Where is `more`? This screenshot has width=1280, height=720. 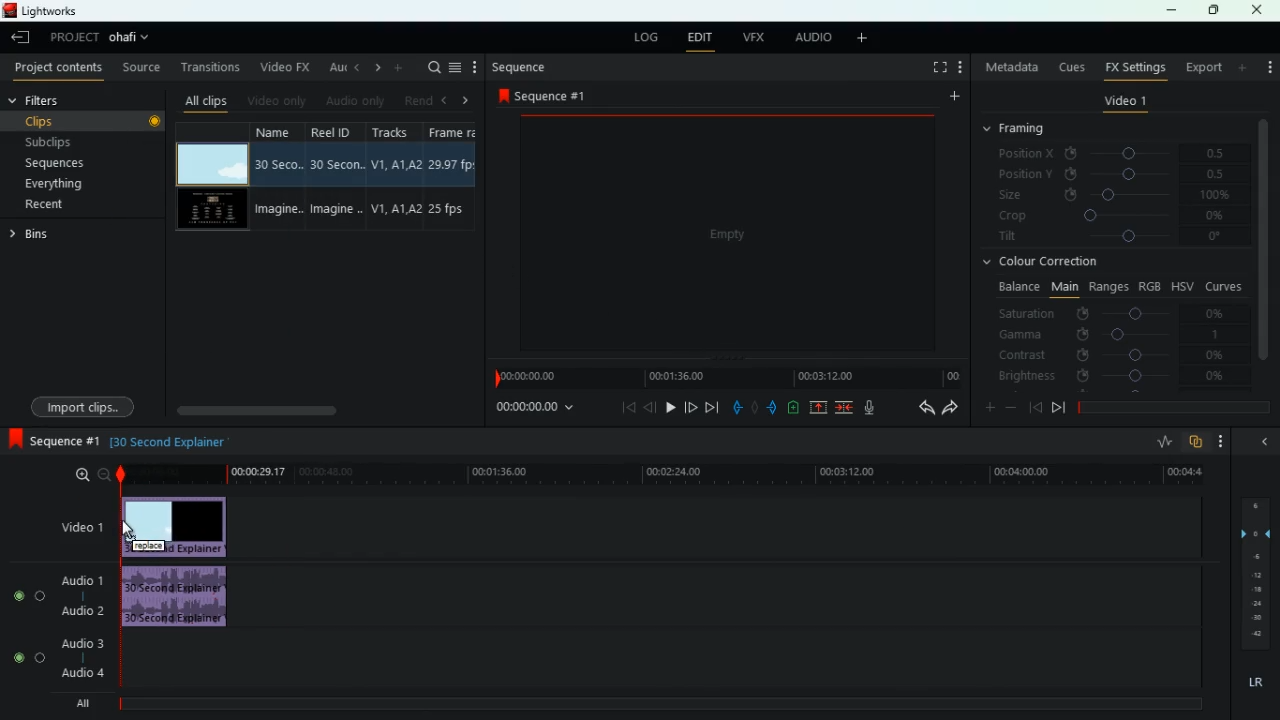 more is located at coordinates (952, 99).